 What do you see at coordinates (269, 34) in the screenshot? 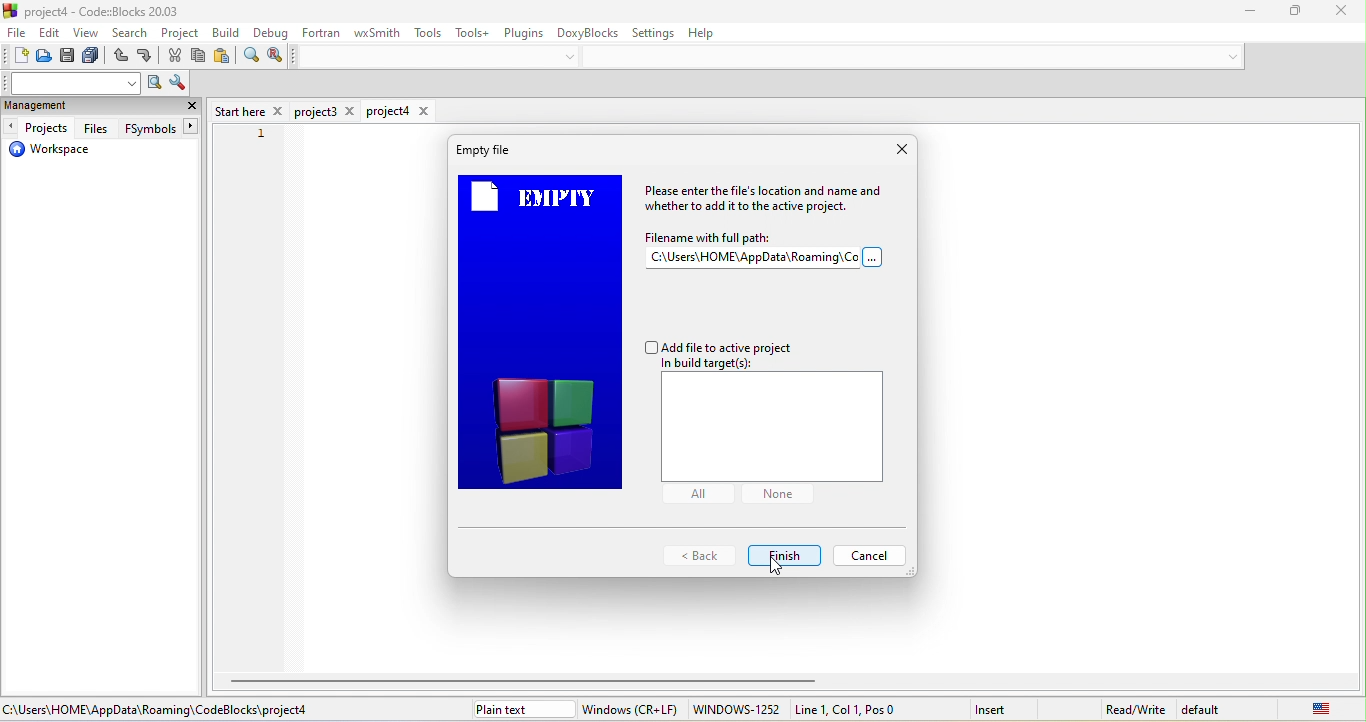
I see `debug` at bounding box center [269, 34].